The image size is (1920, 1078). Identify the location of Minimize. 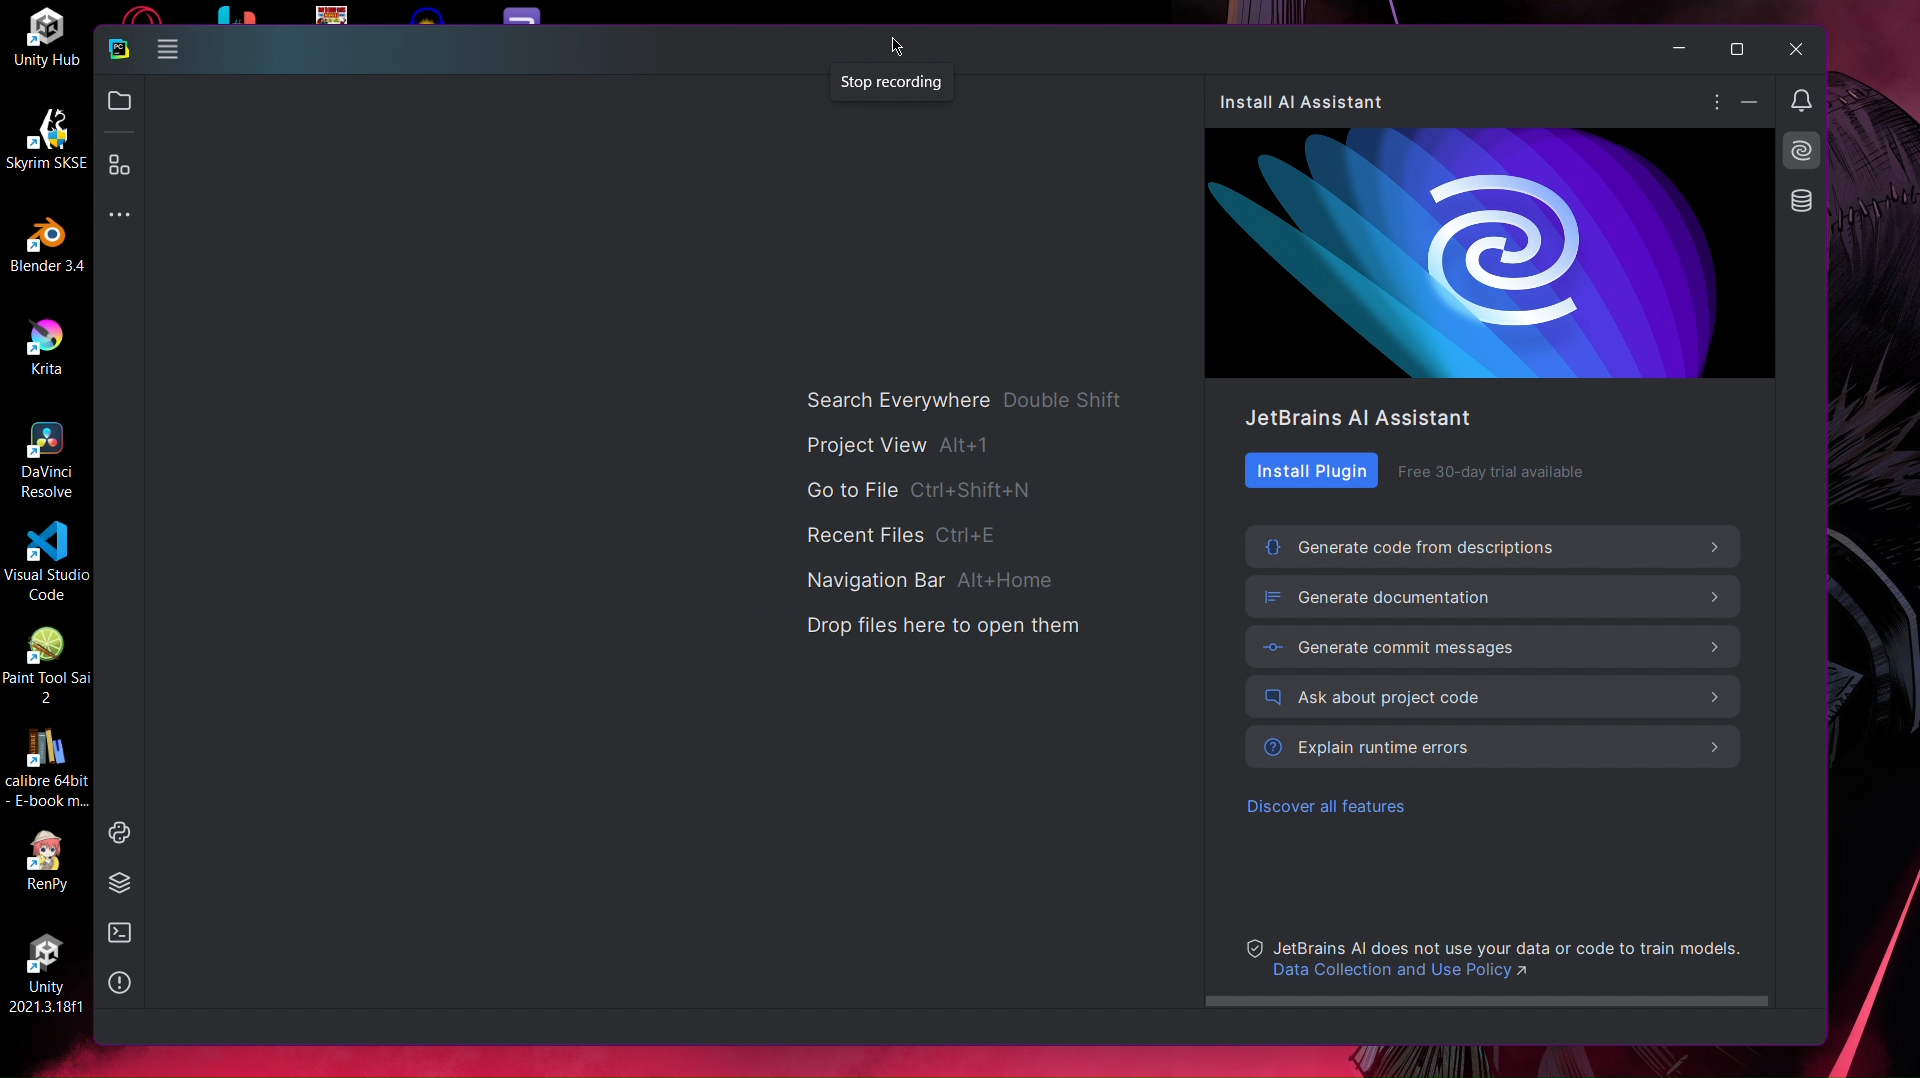
(1754, 103).